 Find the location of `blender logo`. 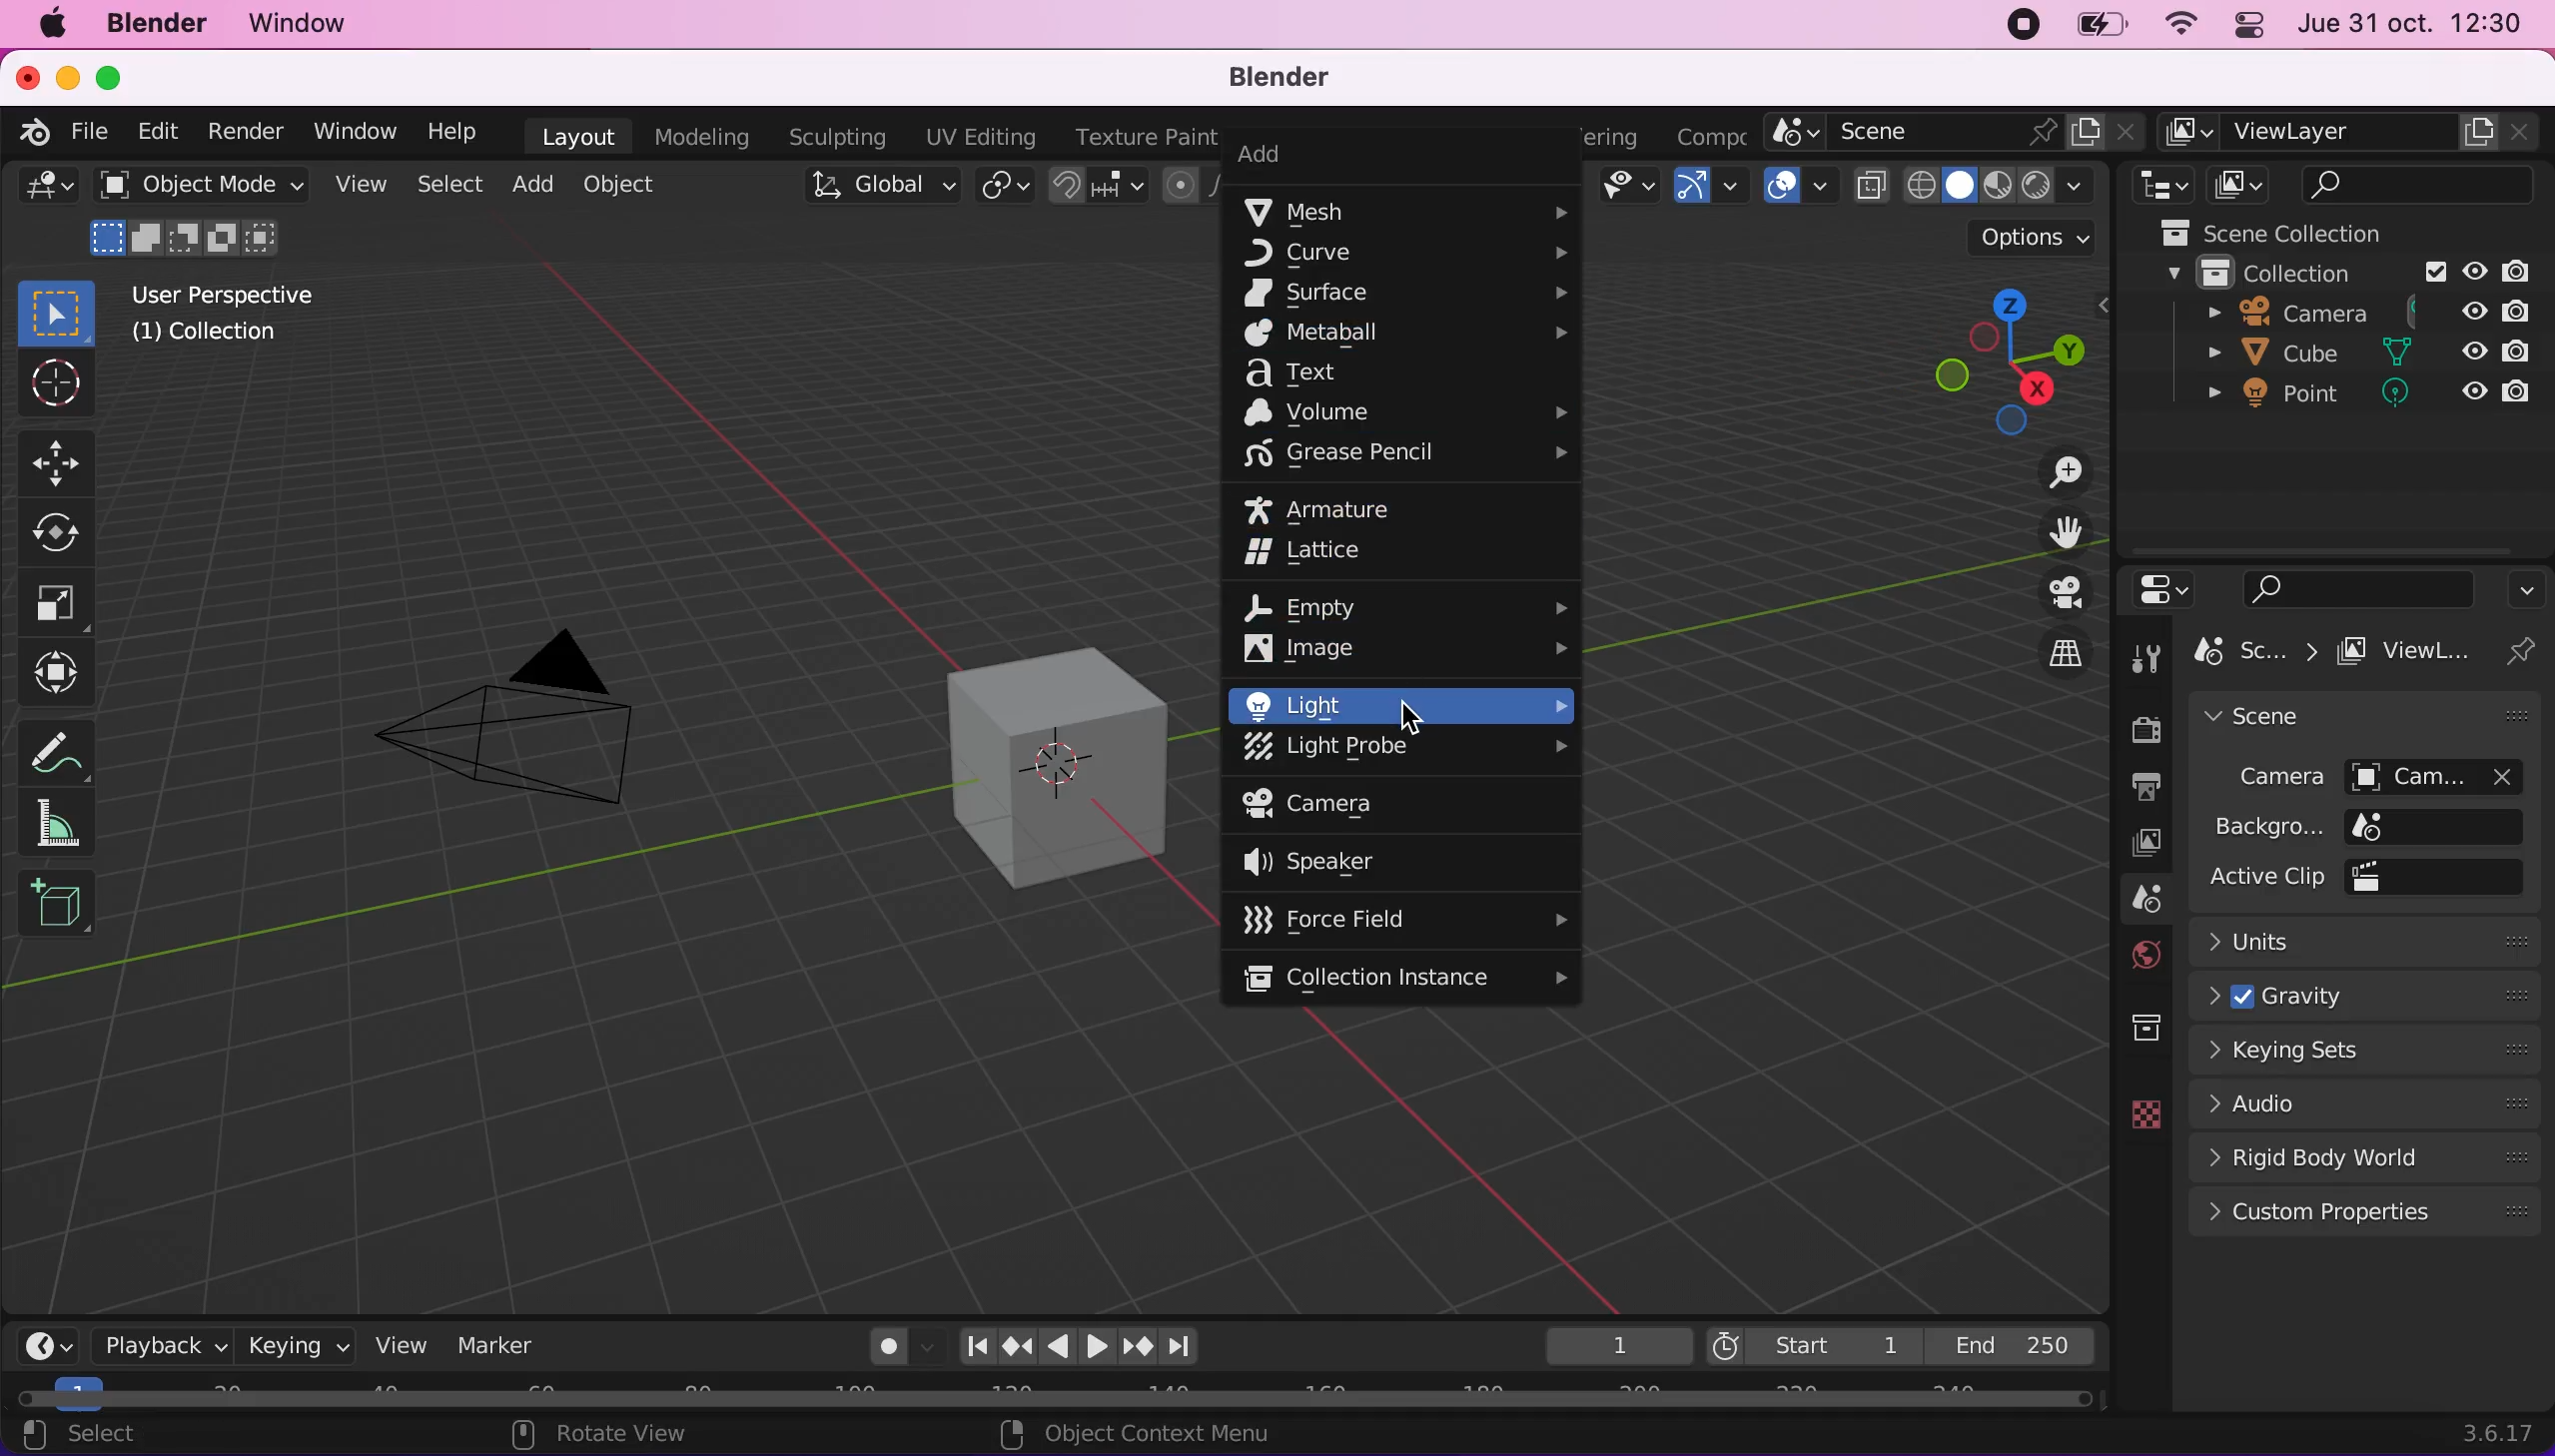

blender logo is located at coordinates (32, 131).